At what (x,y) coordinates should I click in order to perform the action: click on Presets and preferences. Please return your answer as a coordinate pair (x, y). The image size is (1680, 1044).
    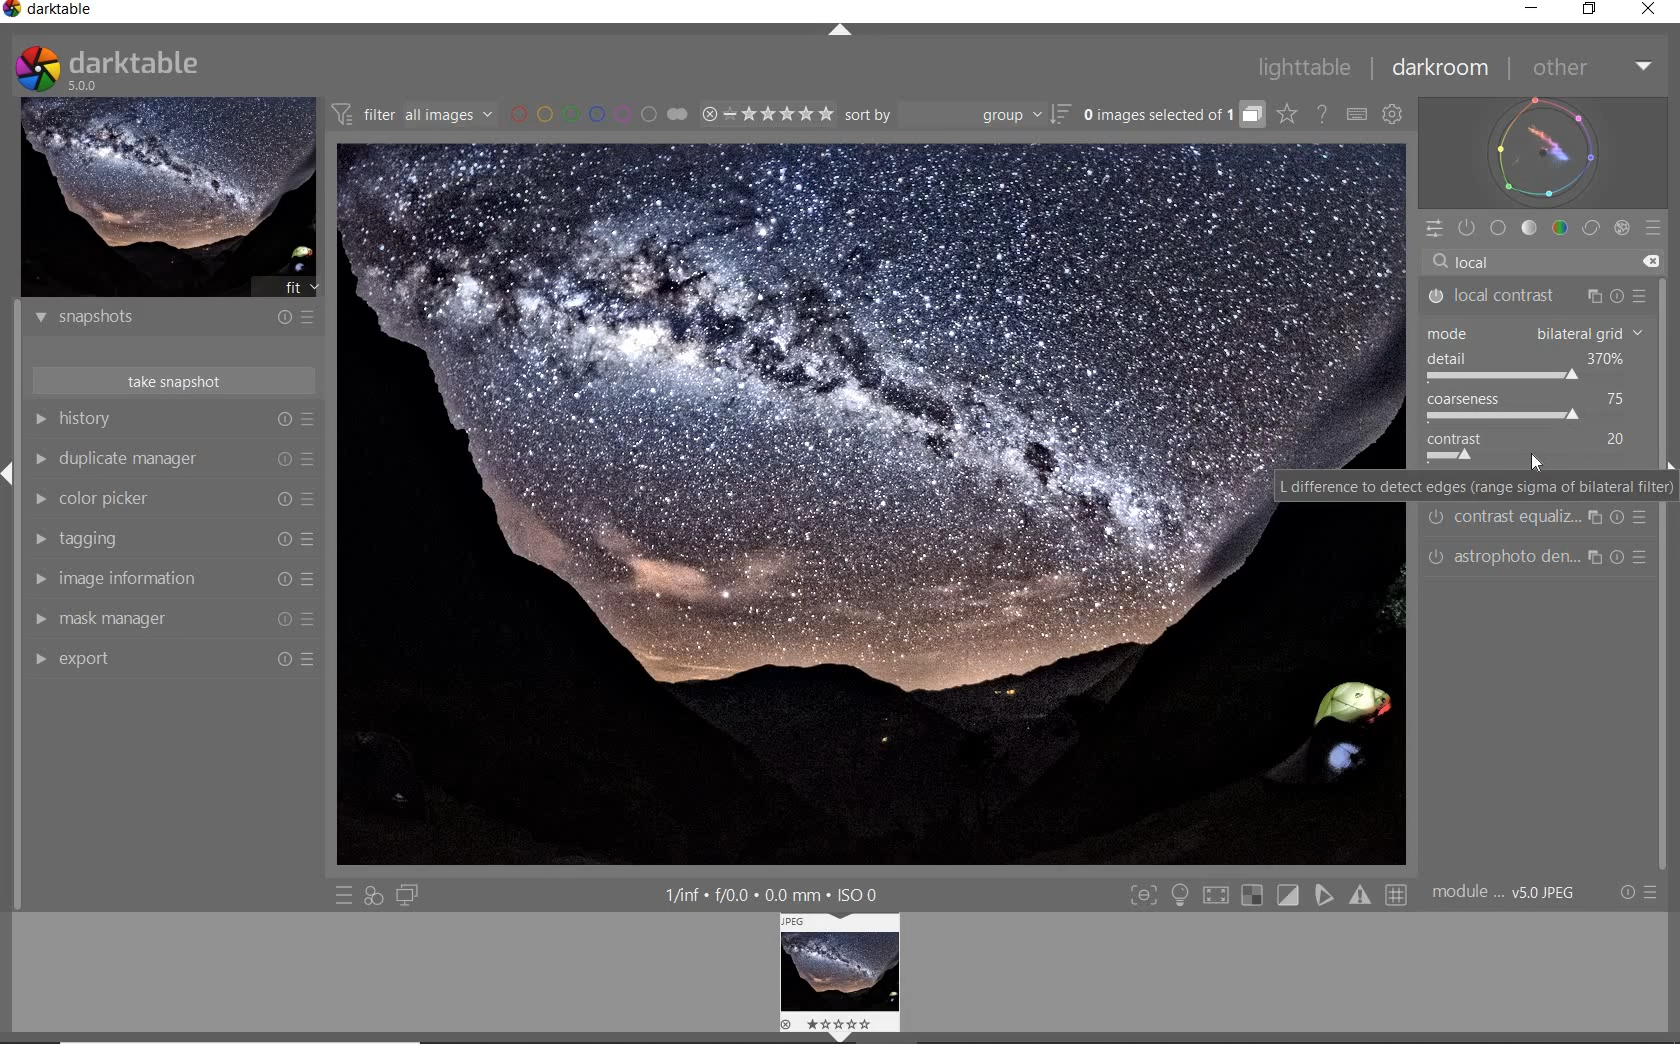
    Looking at the image, I should click on (311, 618).